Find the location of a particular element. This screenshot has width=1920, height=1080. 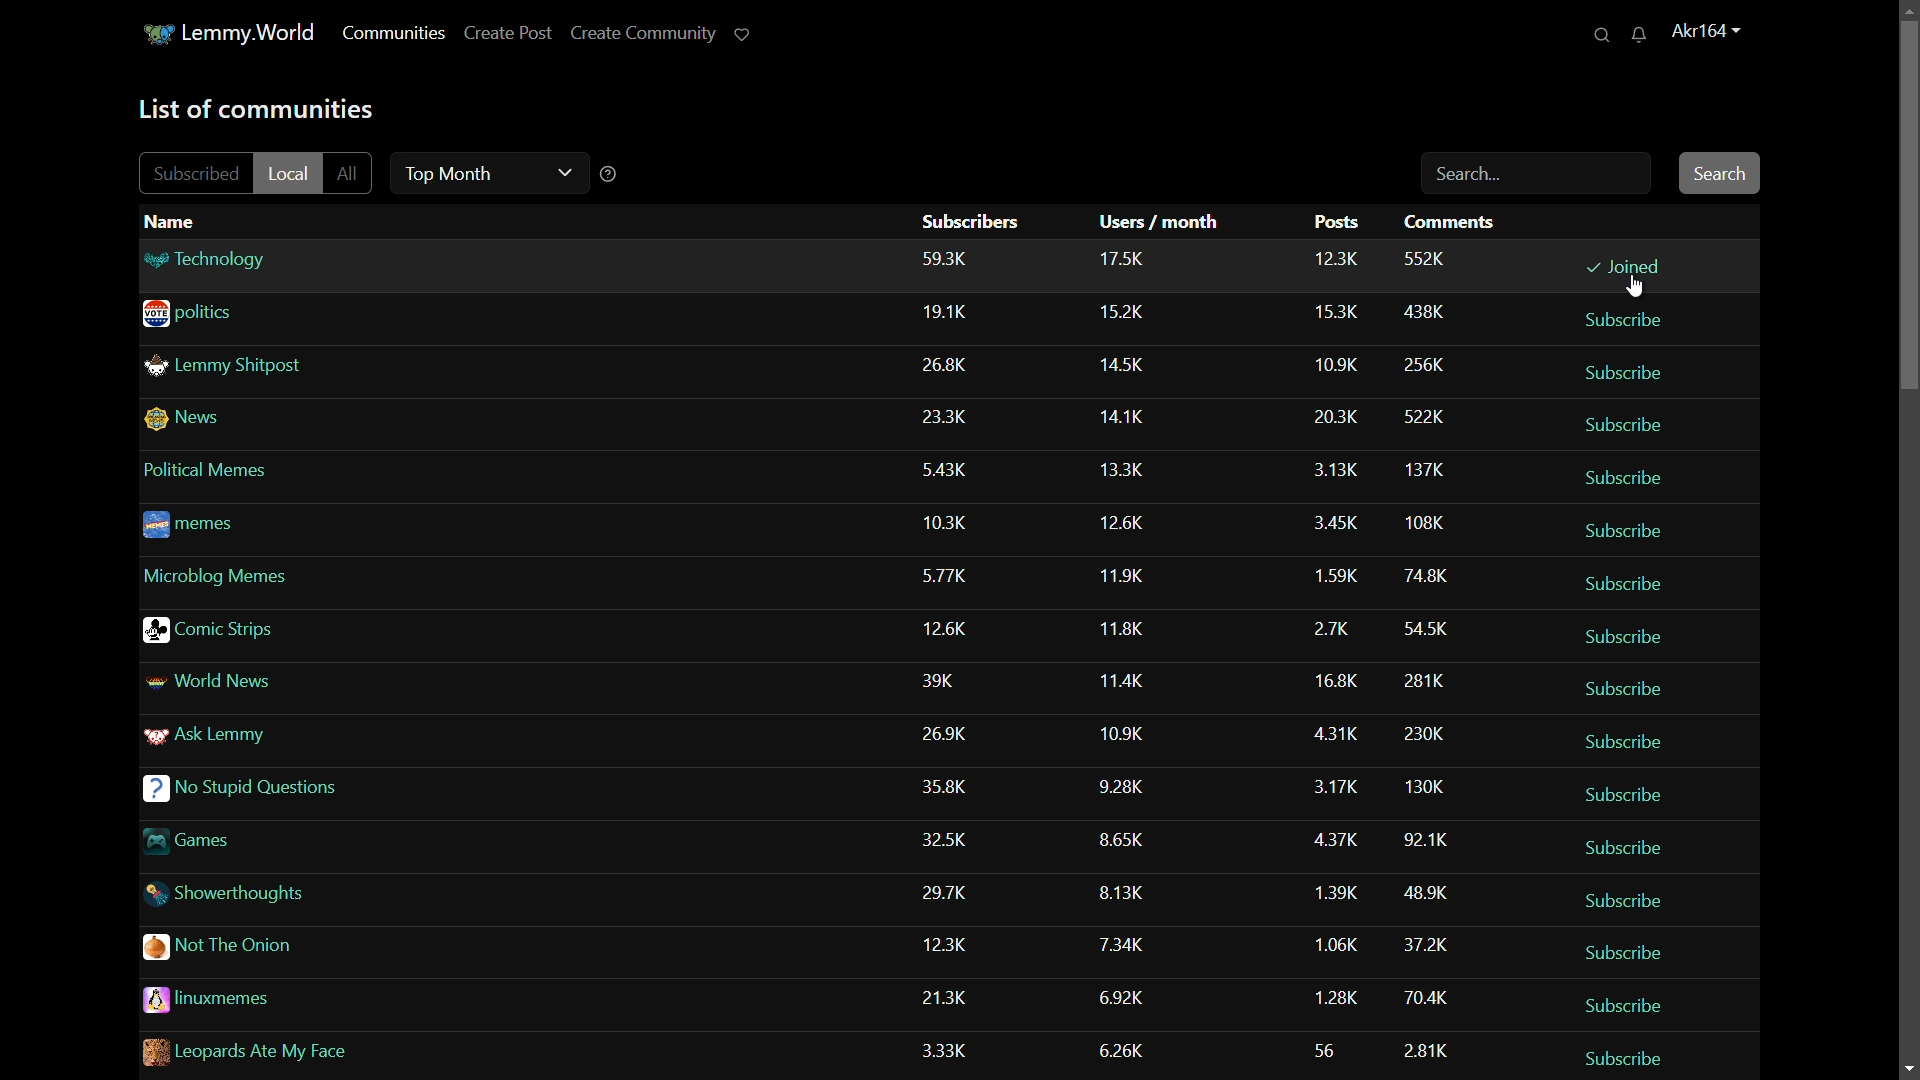

subscribers is located at coordinates (950, 687).